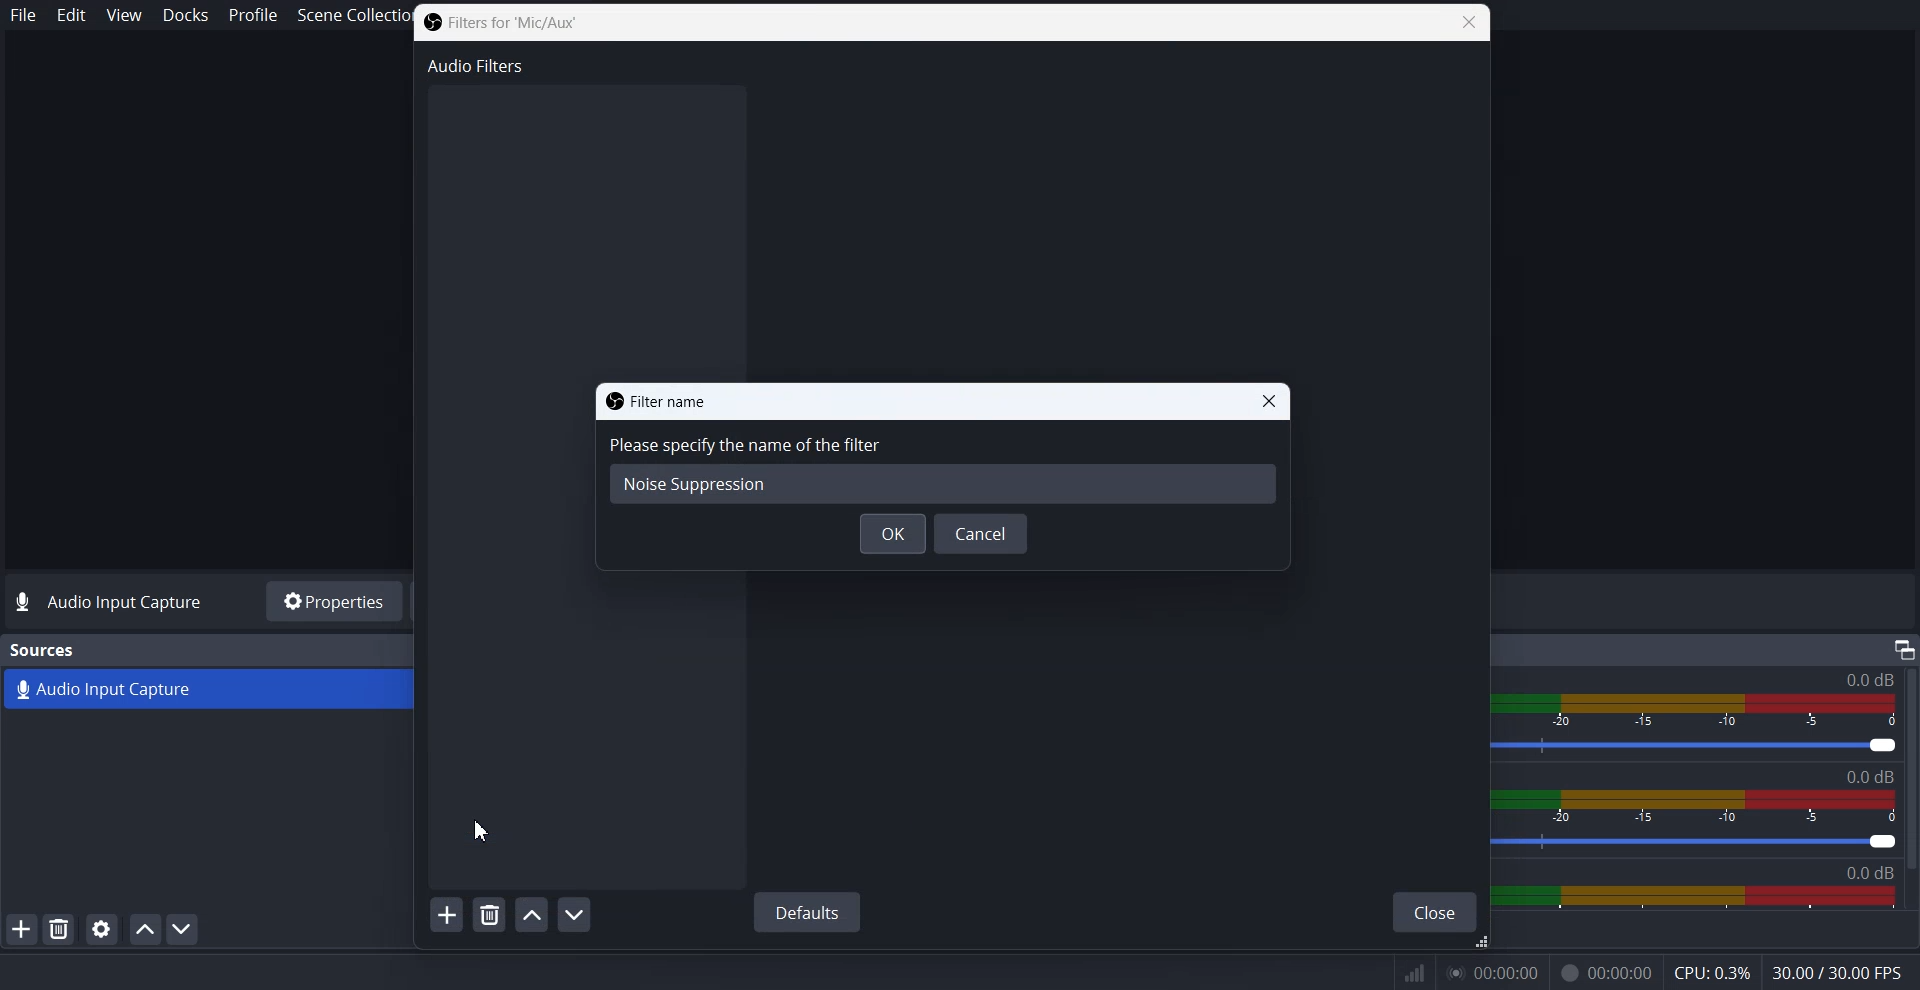 The image size is (1920, 990). Describe the element at coordinates (477, 64) in the screenshot. I see `Audio Filters` at that location.